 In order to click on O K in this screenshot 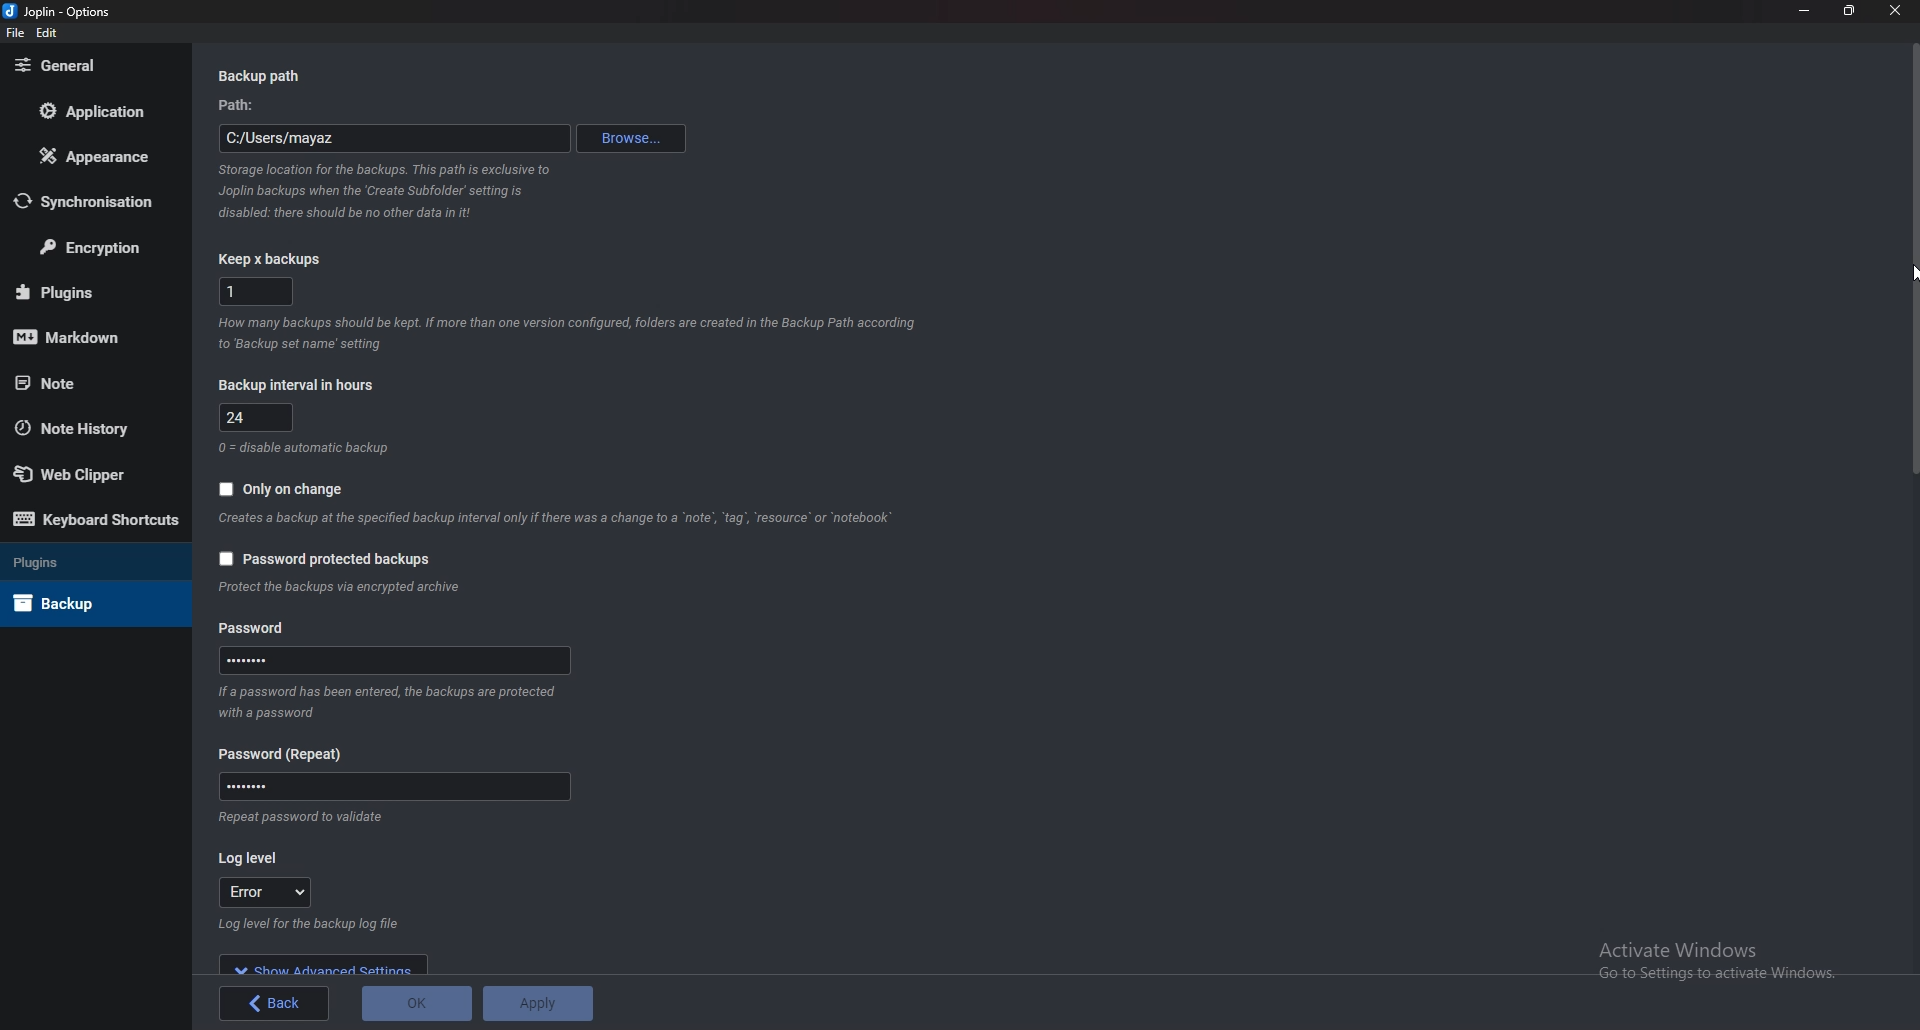, I will do `click(418, 1002)`.